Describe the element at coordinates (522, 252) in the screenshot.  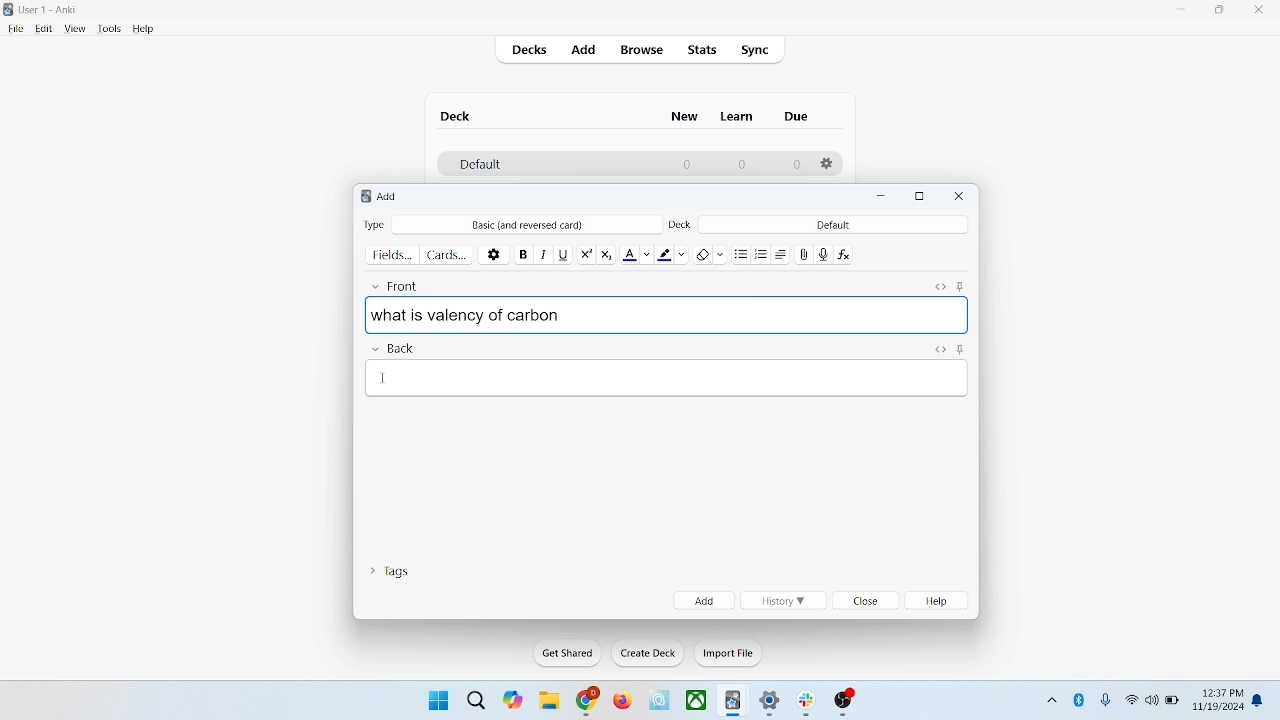
I see `bold` at that location.